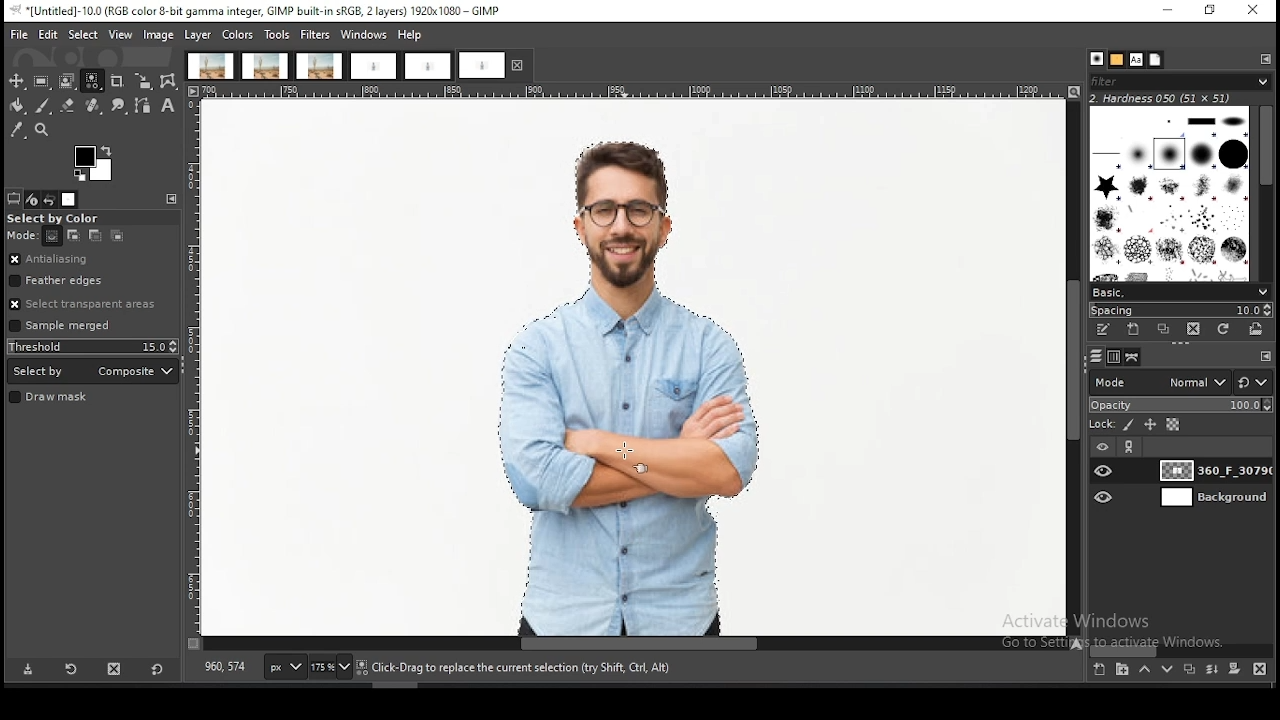  What do you see at coordinates (320, 66) in the screenshot?
I see `project tab` at bounding box center [320, 66].